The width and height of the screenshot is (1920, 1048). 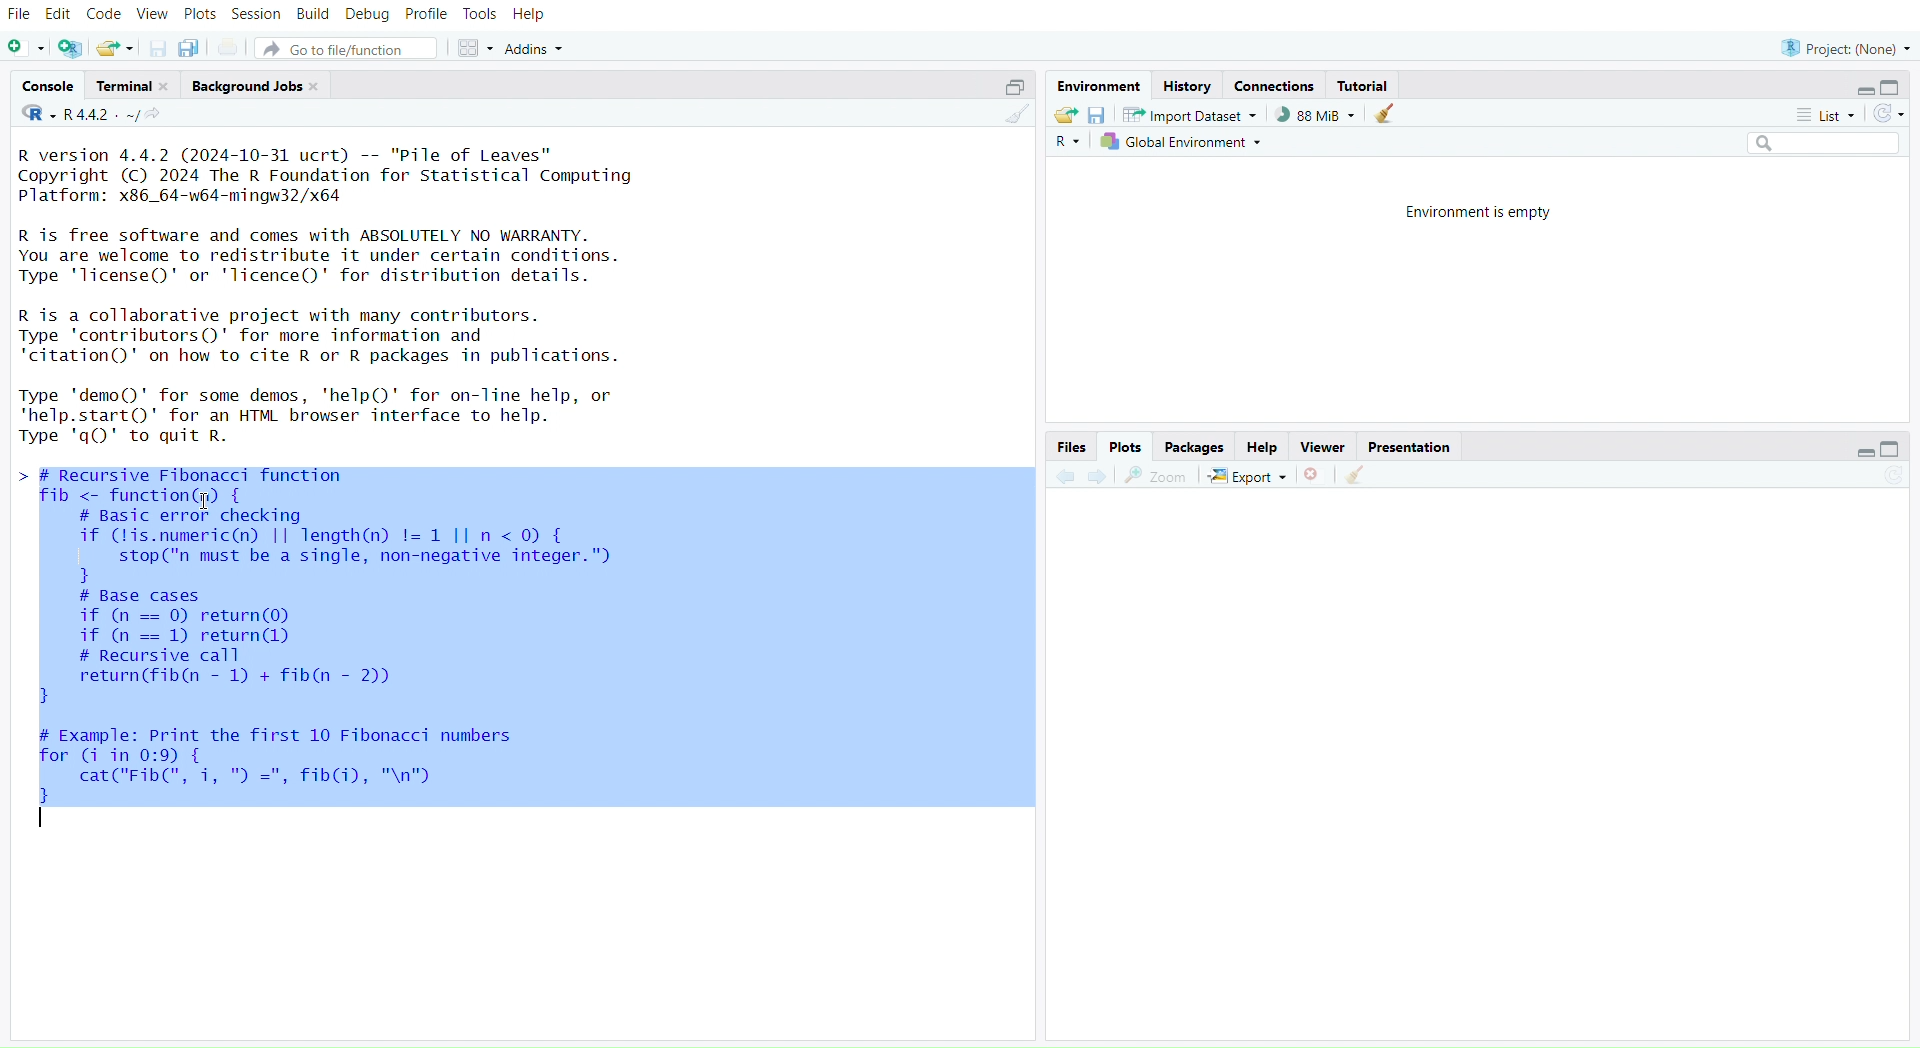 I want to click on remove current plot, so click(x=1315, y=475).